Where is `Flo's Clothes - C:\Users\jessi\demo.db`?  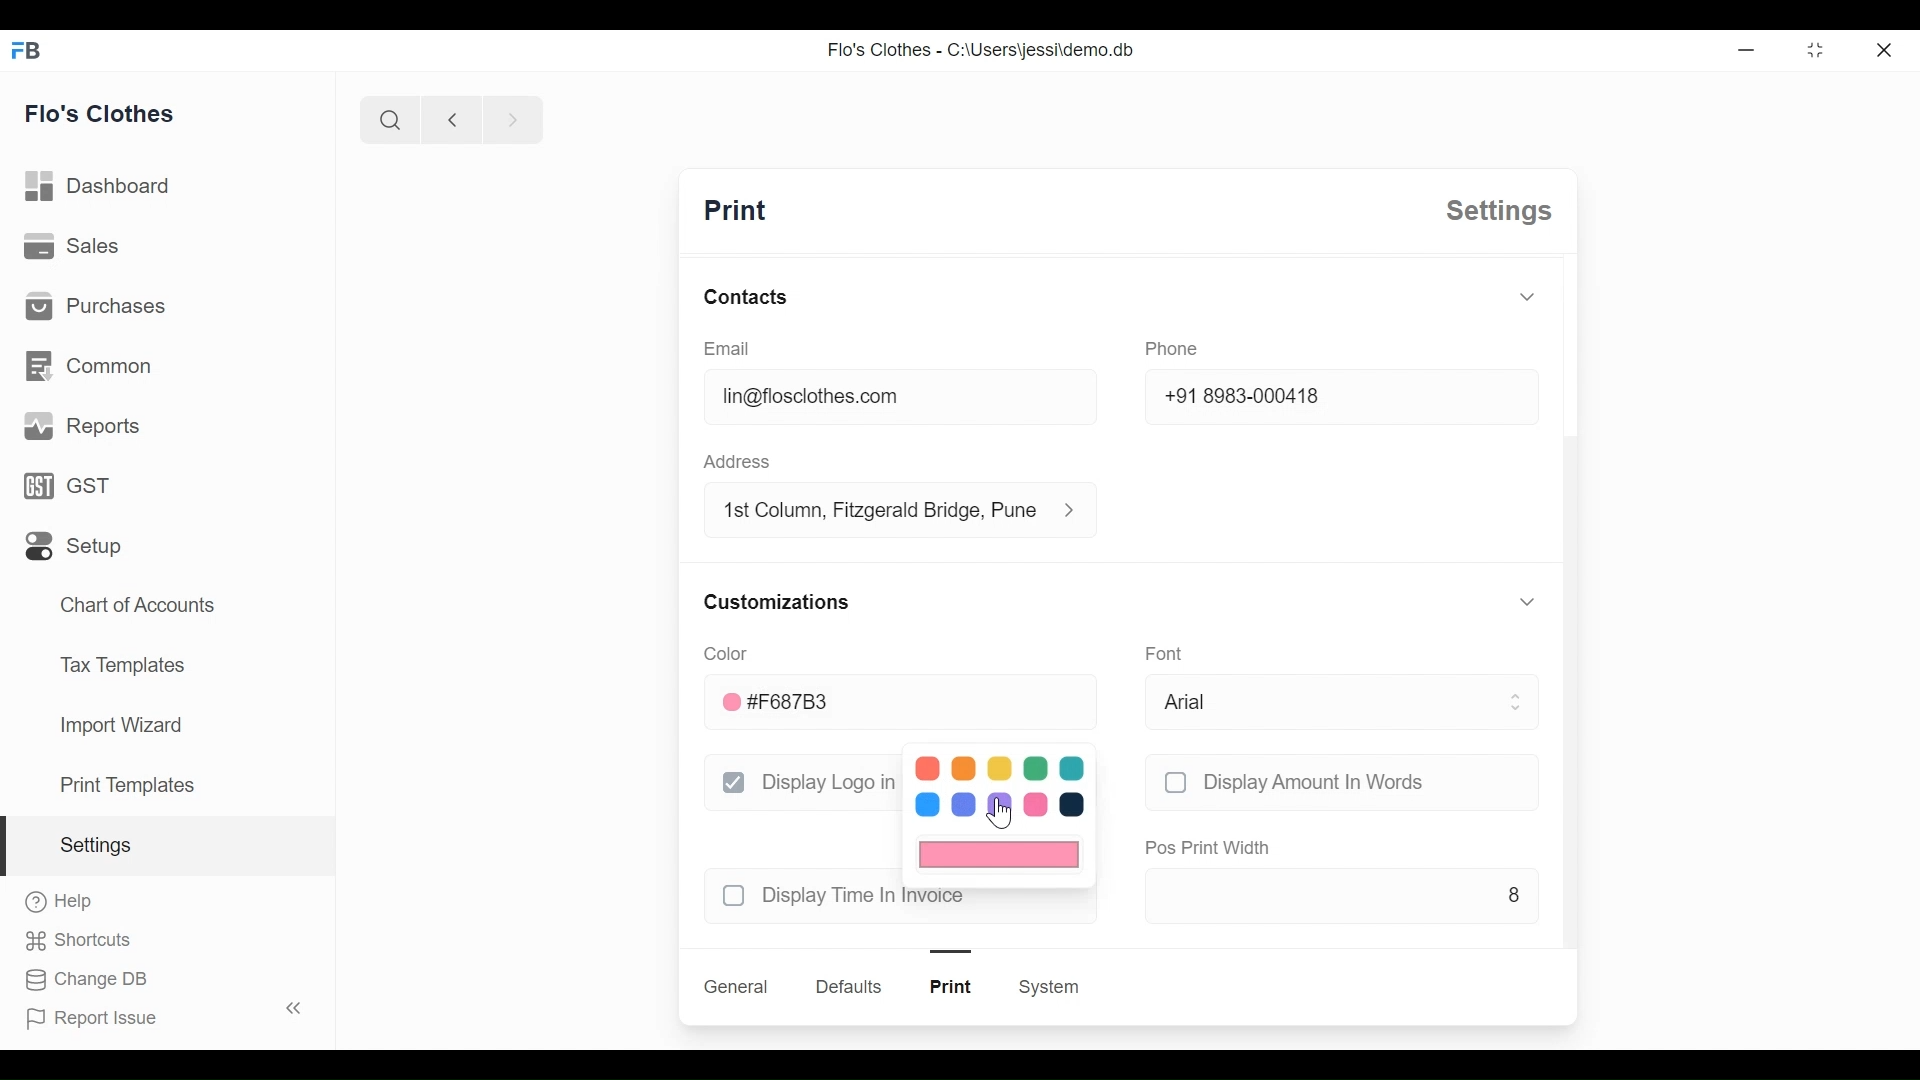 Flo's Clothes - C:\Users\jessi\demo.db is located at coordinates (982, 49).